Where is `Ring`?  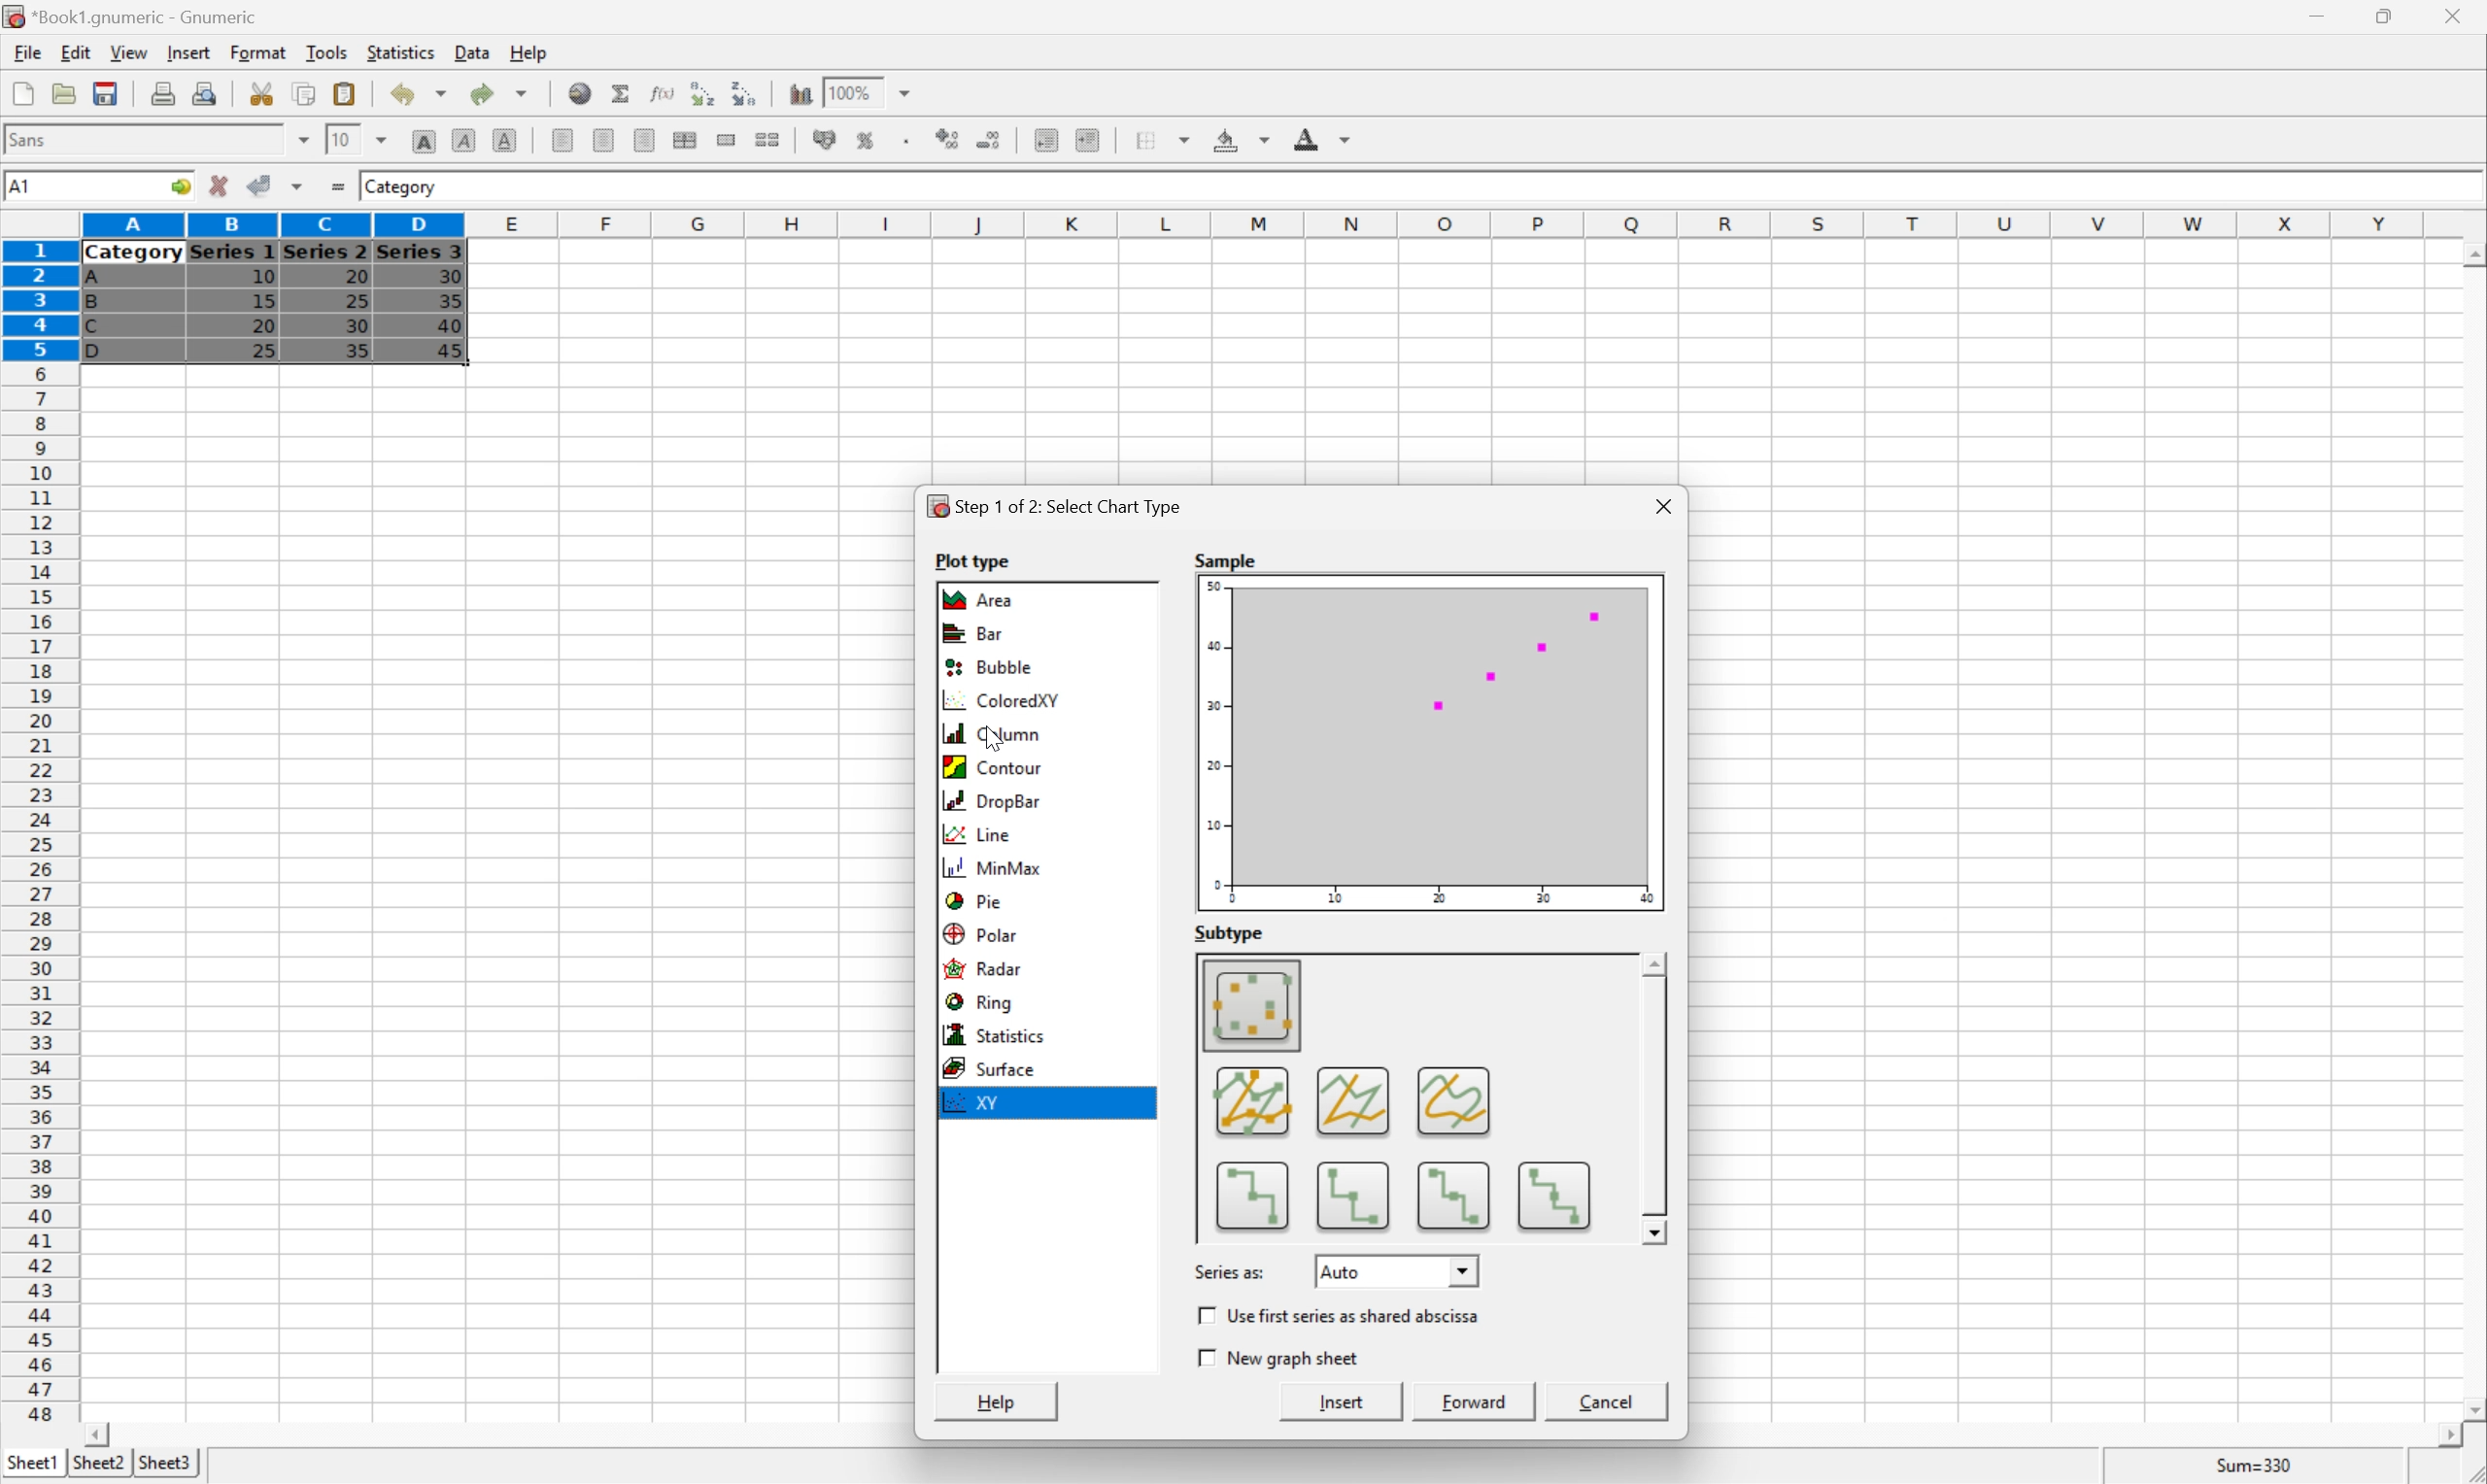 Ring is located at coordinates (986, 1003).